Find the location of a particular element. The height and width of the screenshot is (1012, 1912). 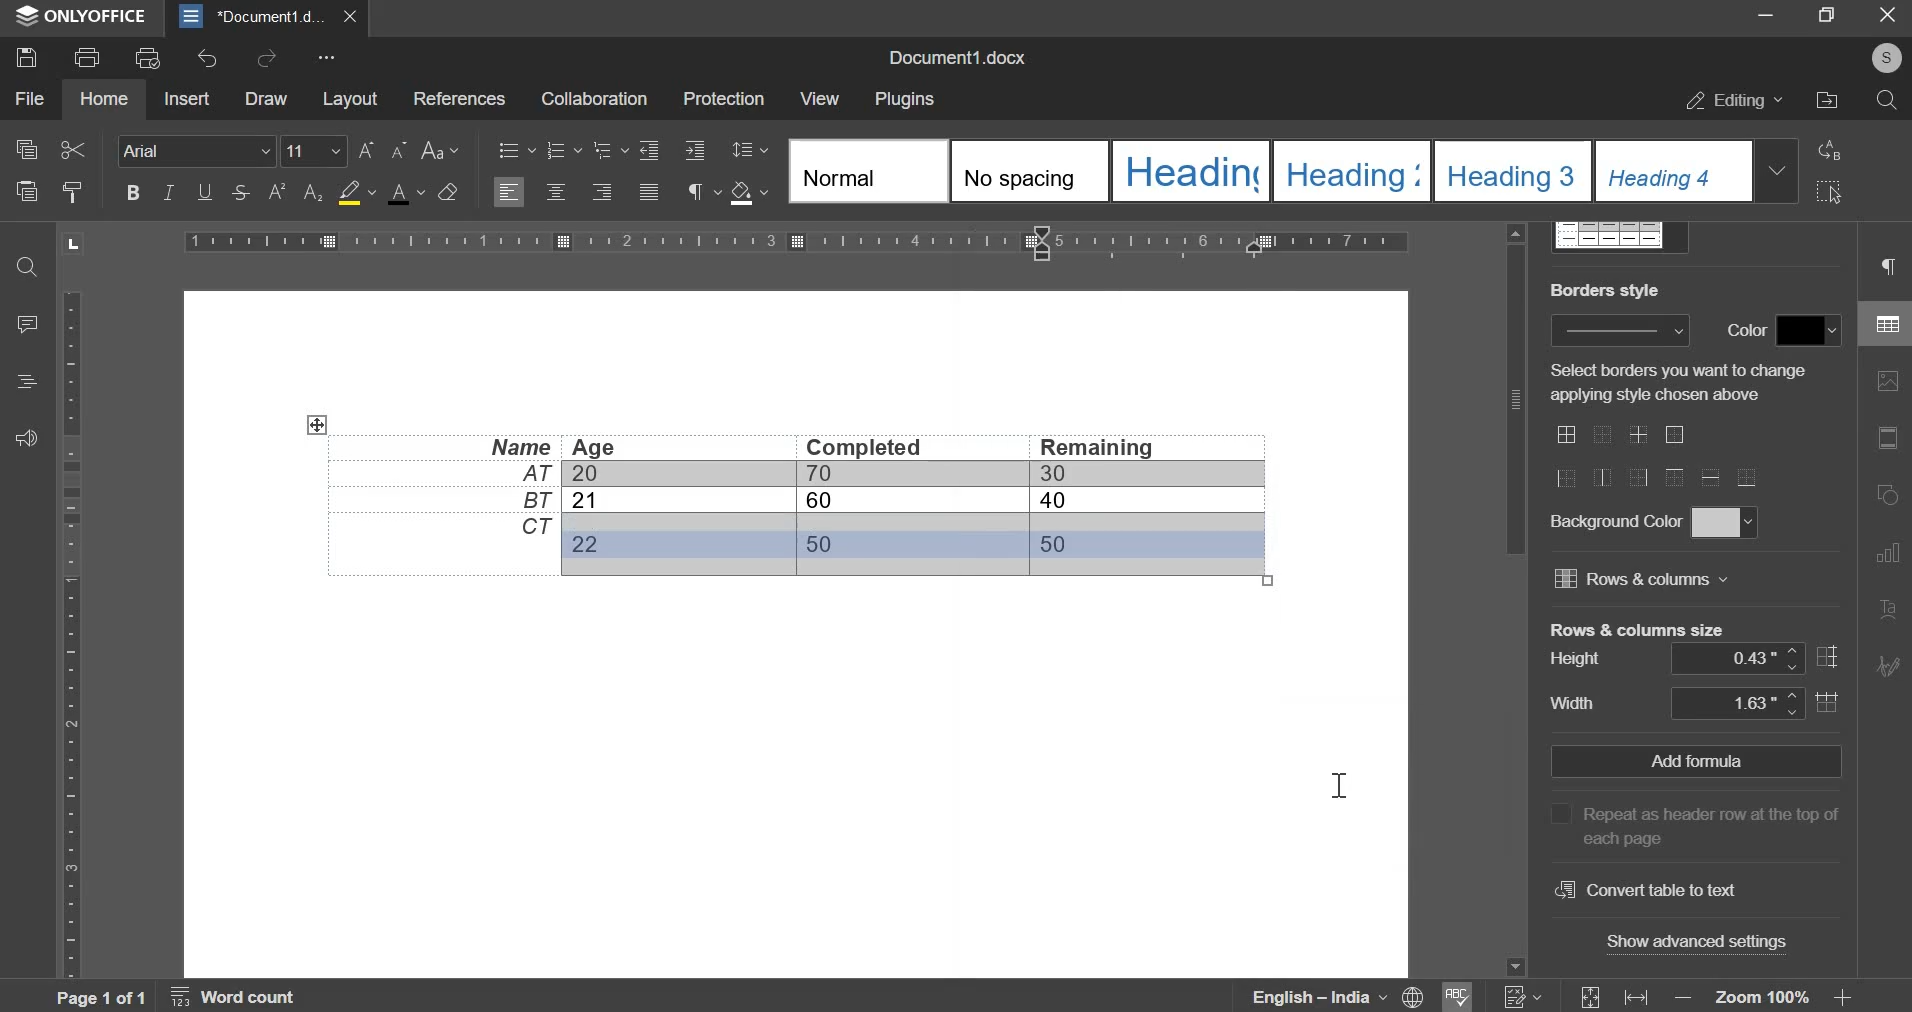

convert table to text is located at coordinates (1642, 891).